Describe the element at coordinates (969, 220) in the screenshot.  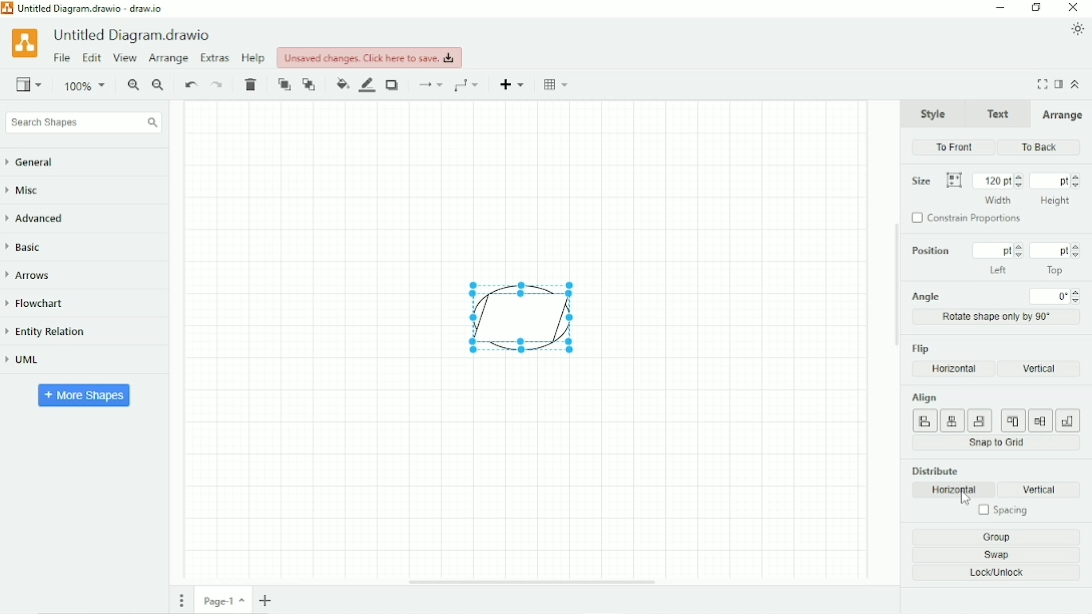
I see `Constrains proportions` at that location.